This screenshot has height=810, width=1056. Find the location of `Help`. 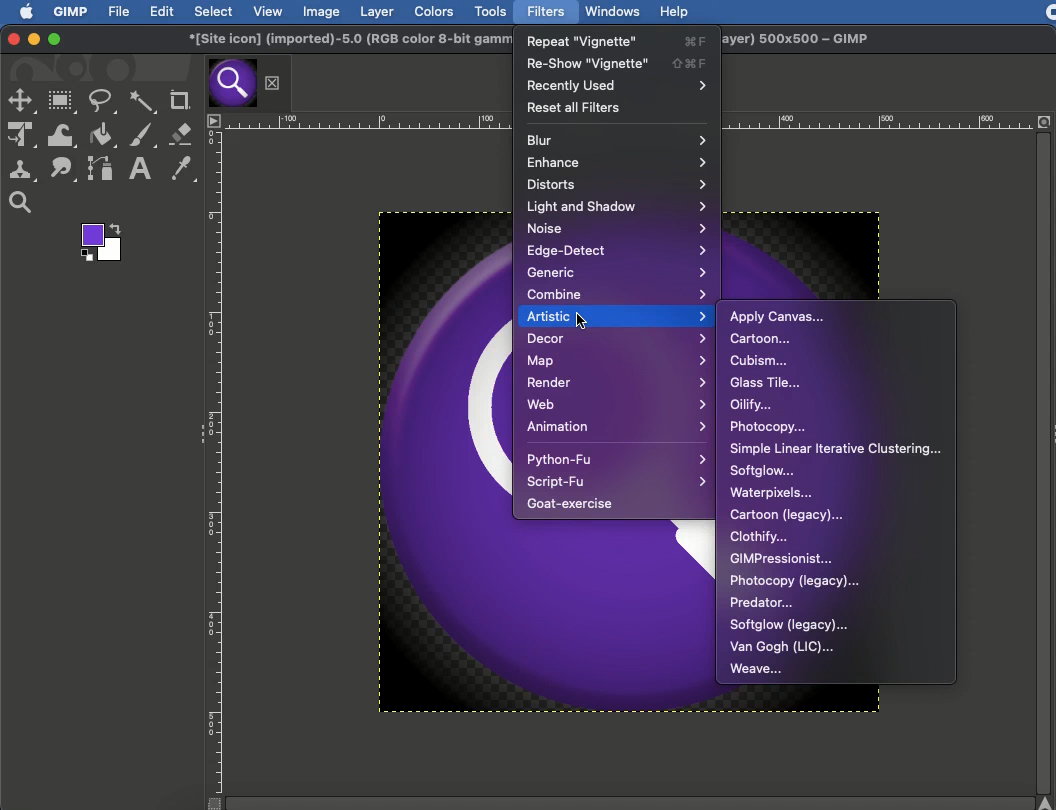

Help is located at coordinates (675, 12).